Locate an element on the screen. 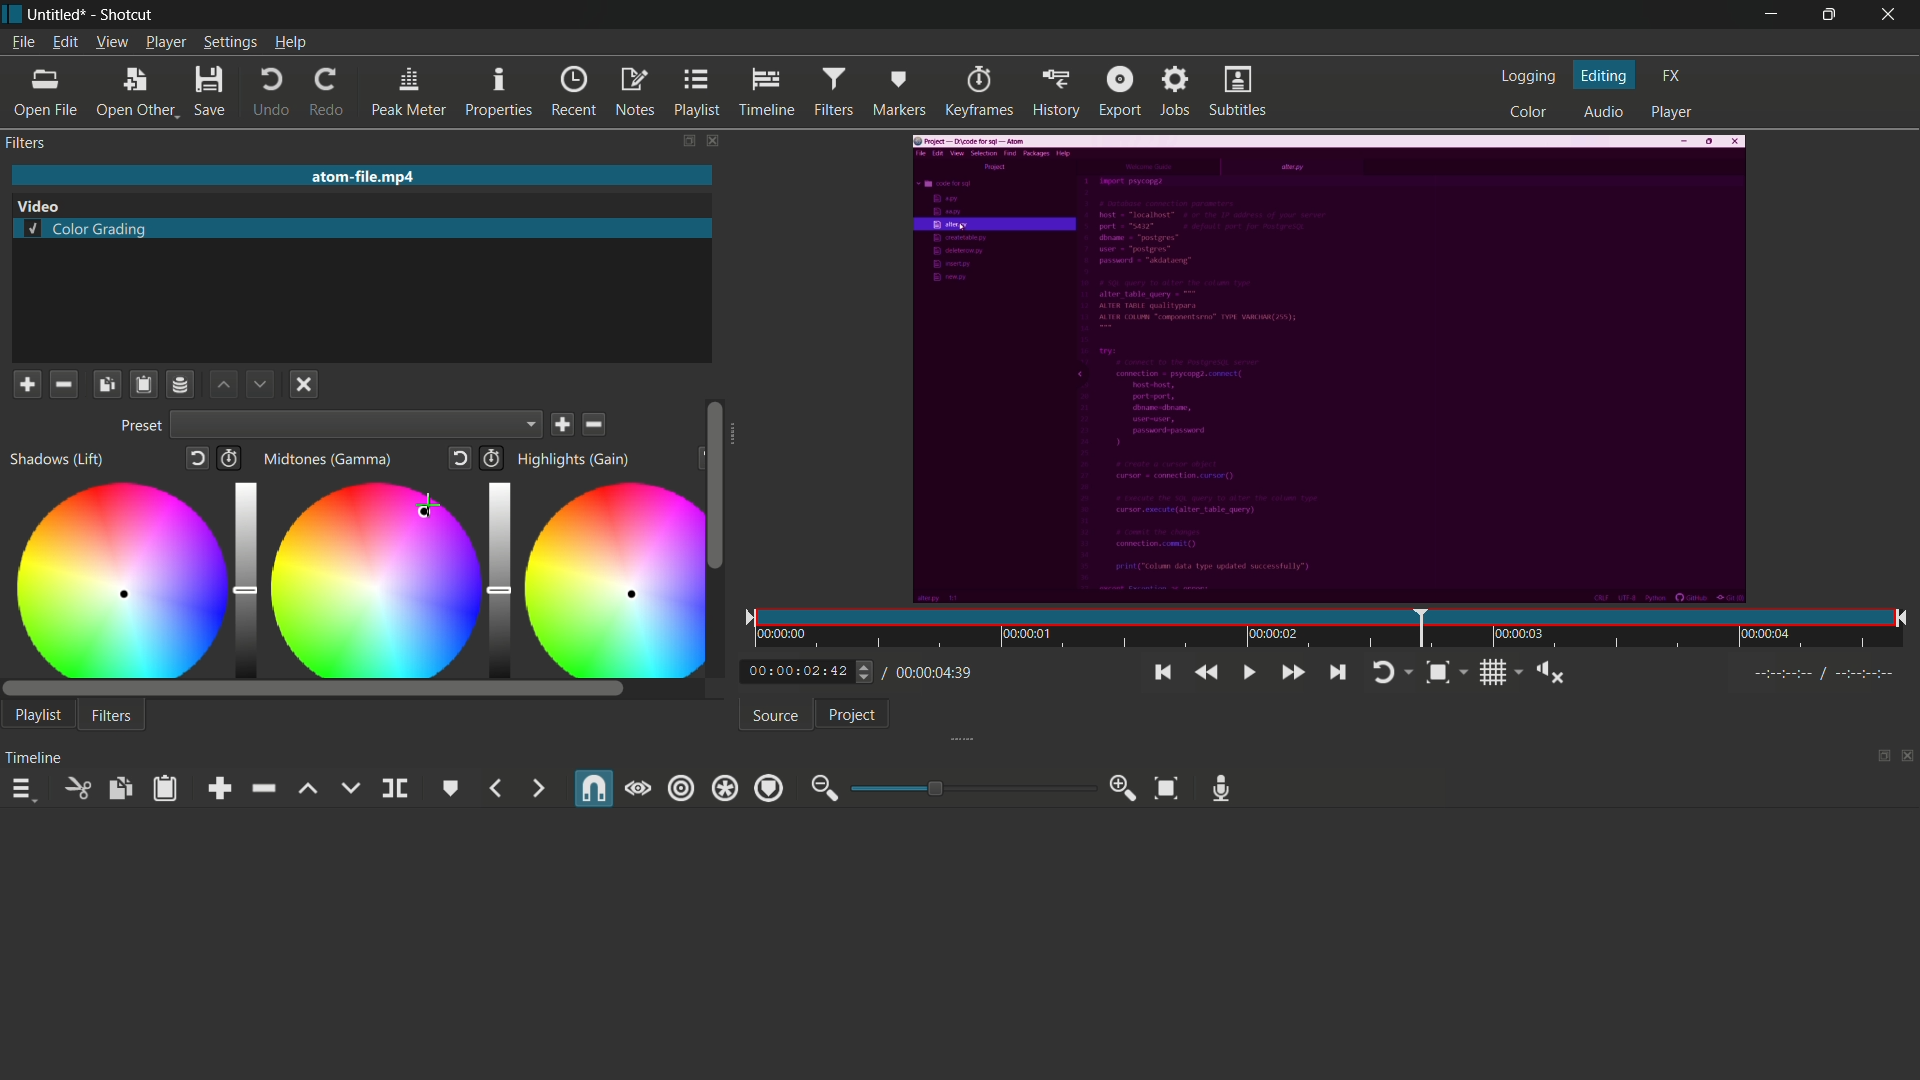  lift is located at coordinates (307, 789).